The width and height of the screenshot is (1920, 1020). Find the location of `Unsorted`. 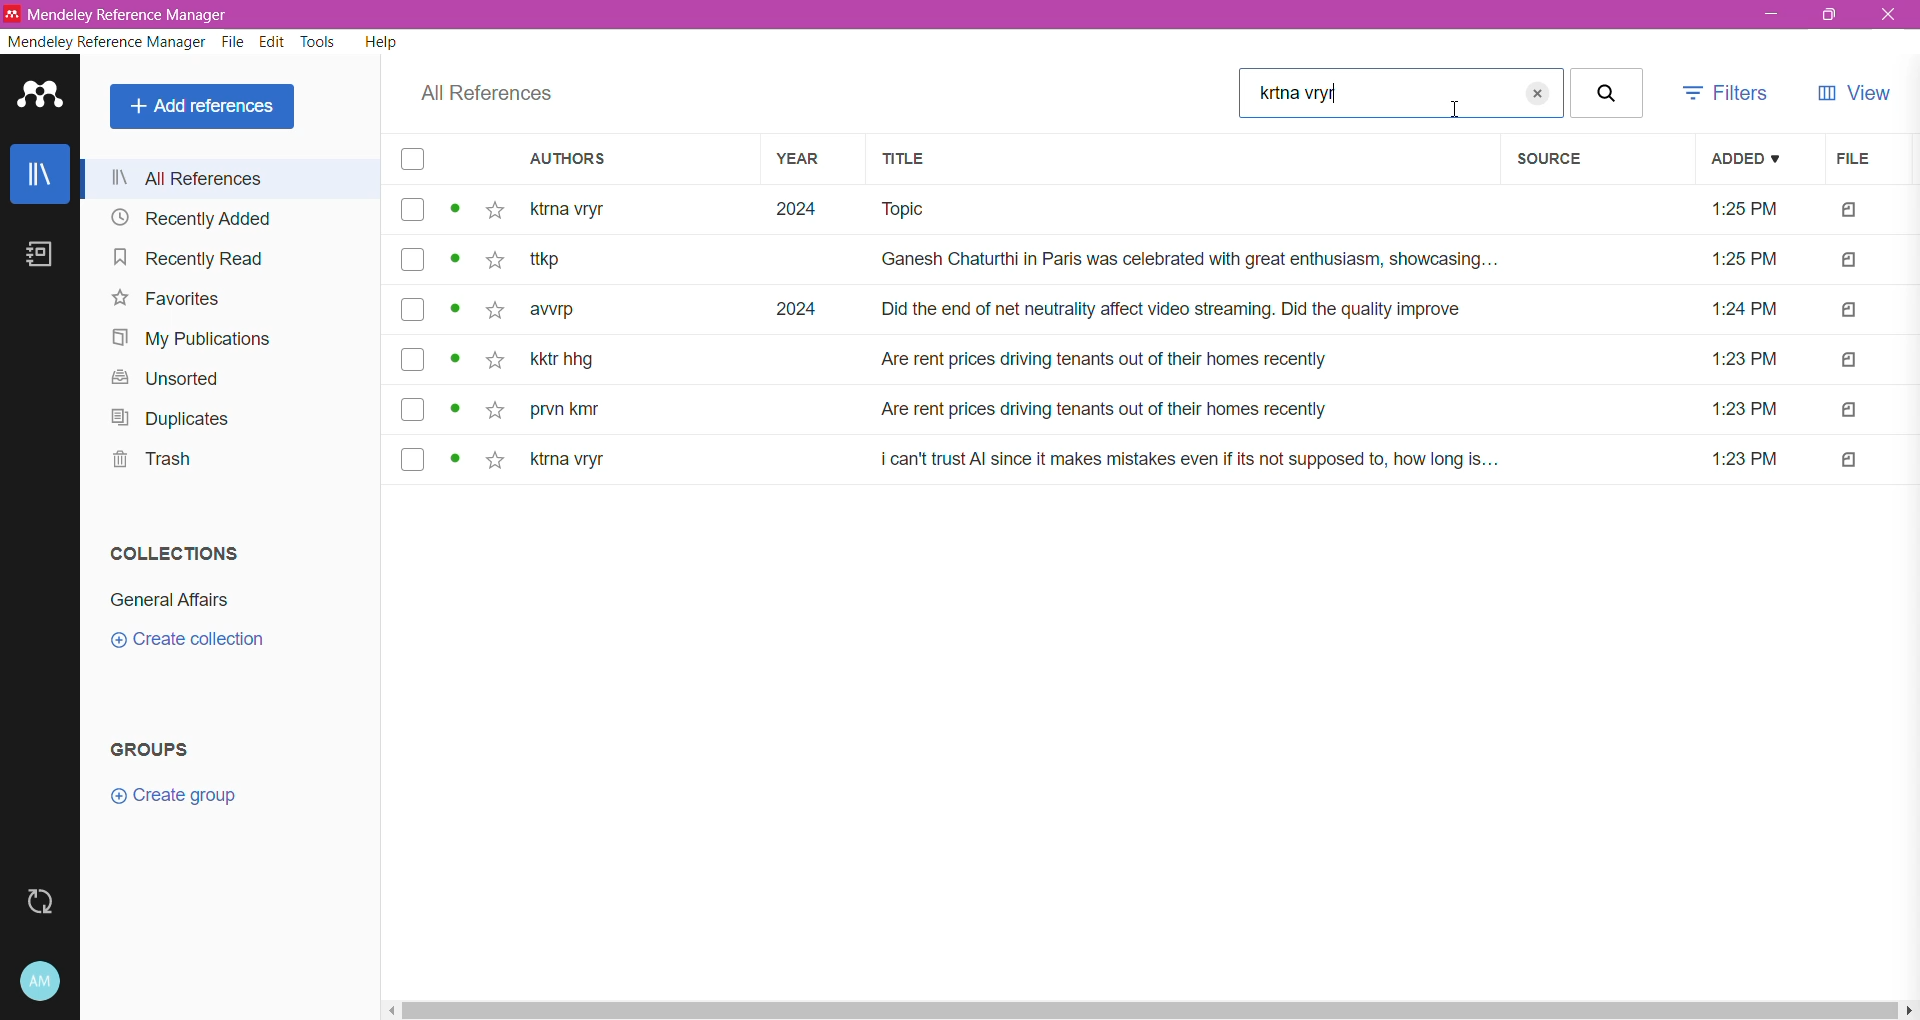

Unsorted is located at coordinates (160, 379).